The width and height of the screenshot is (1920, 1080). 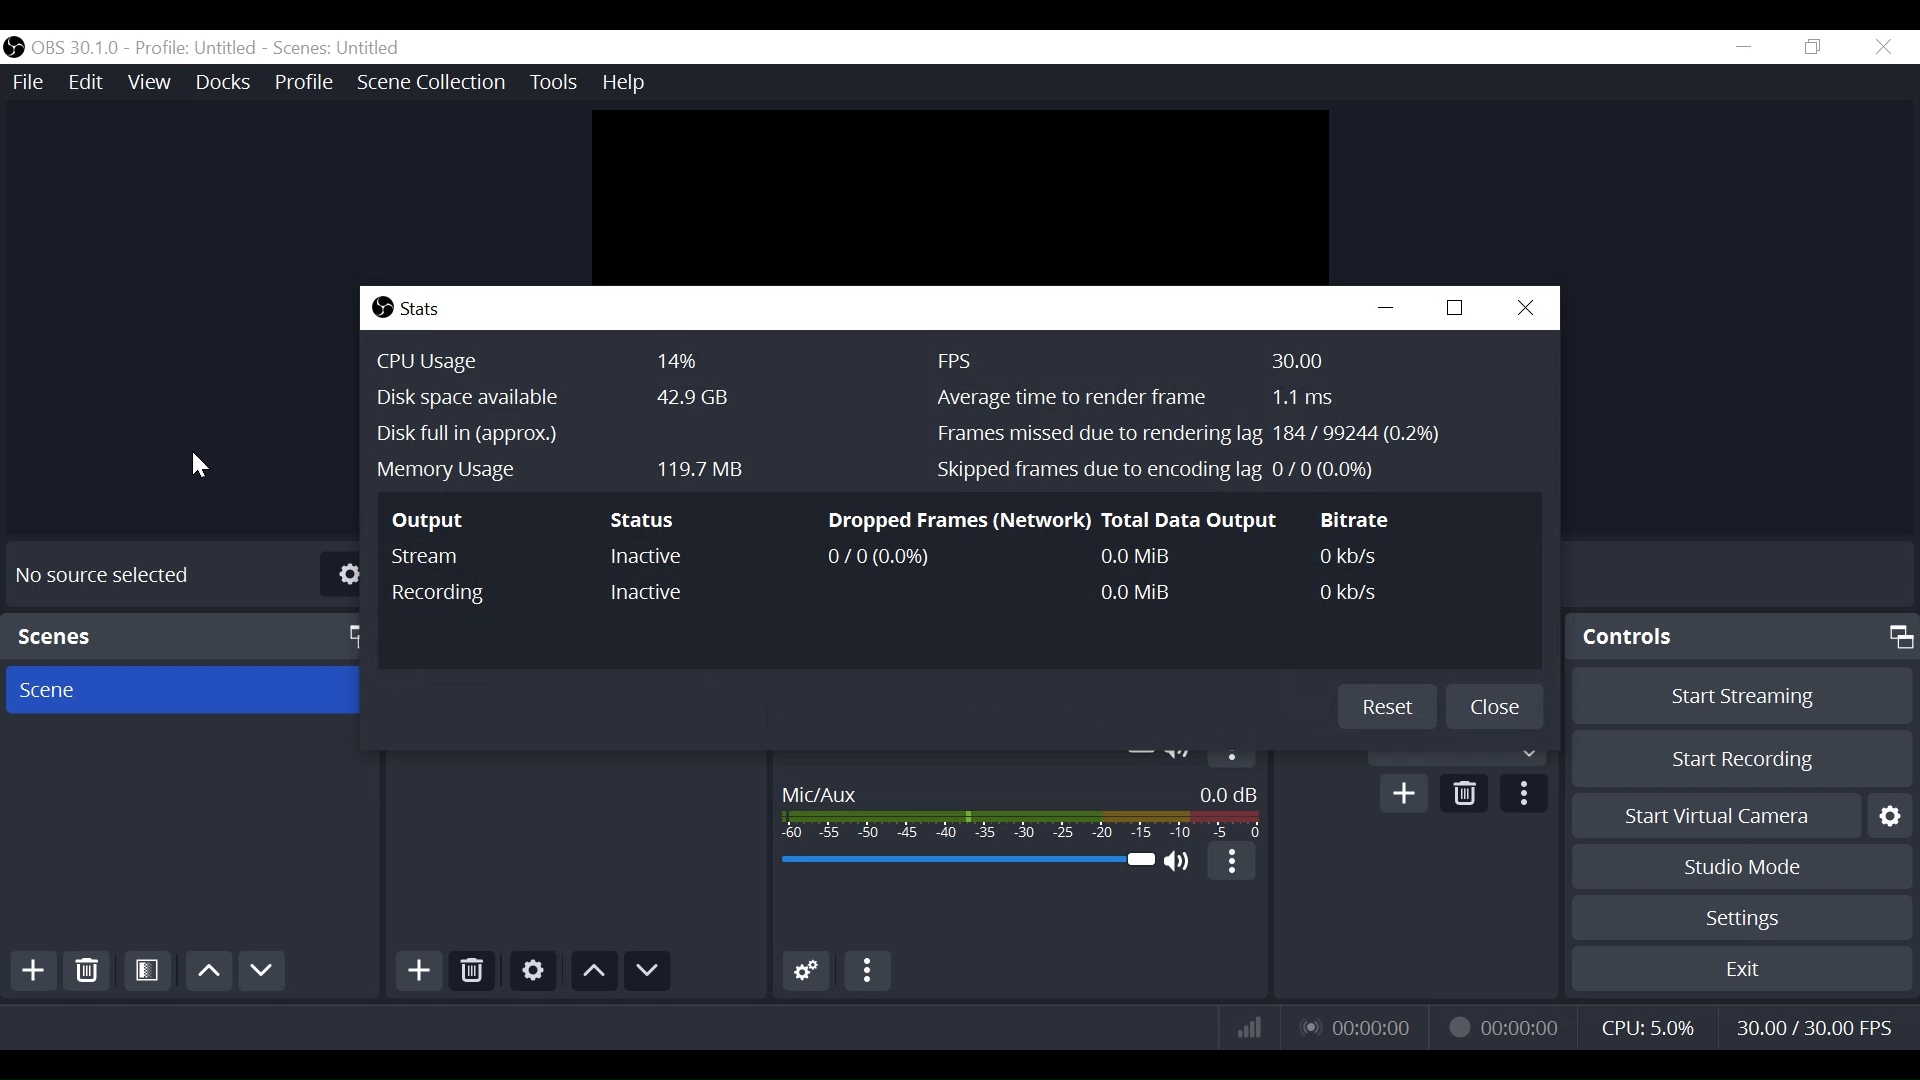 What do you see at coordinates (1357, 557) in the screenshot?
I see `0Kb/s` at bounding box center [1357, 557].